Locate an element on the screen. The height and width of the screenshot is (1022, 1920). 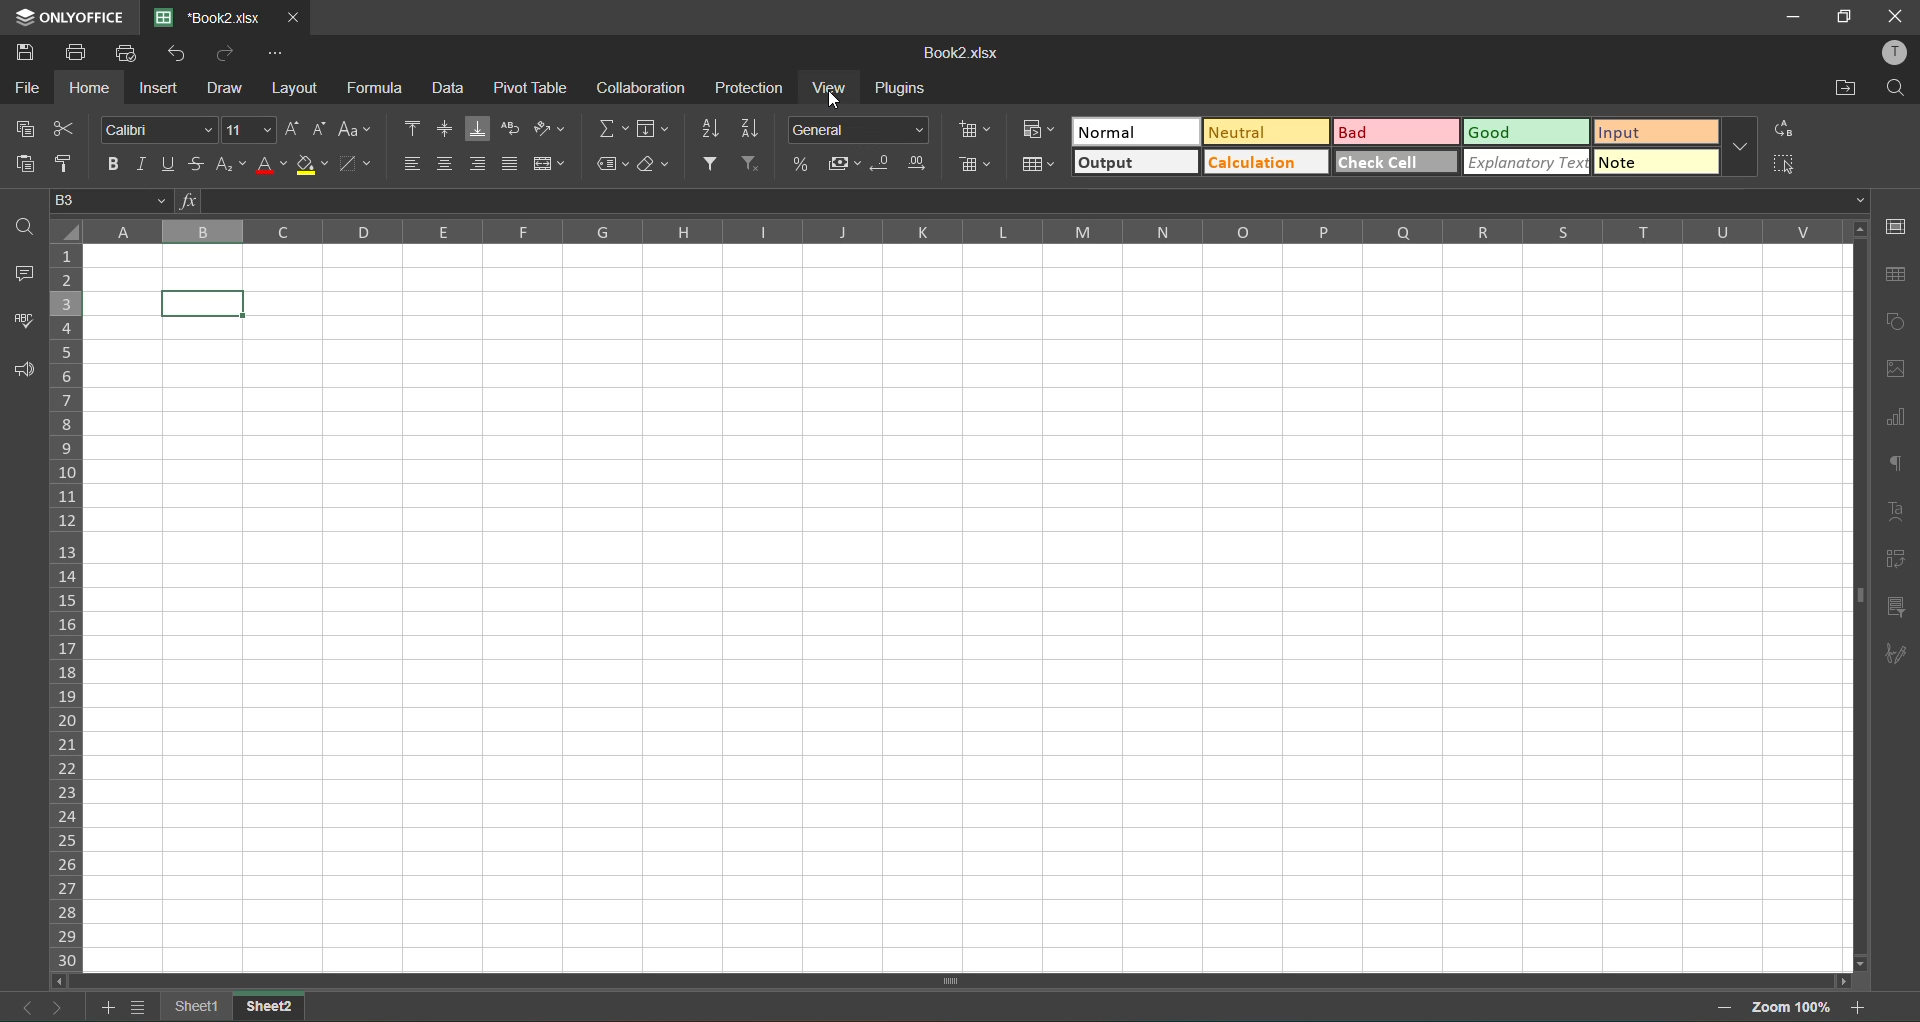
signature is located at coordinates (1896, 656).